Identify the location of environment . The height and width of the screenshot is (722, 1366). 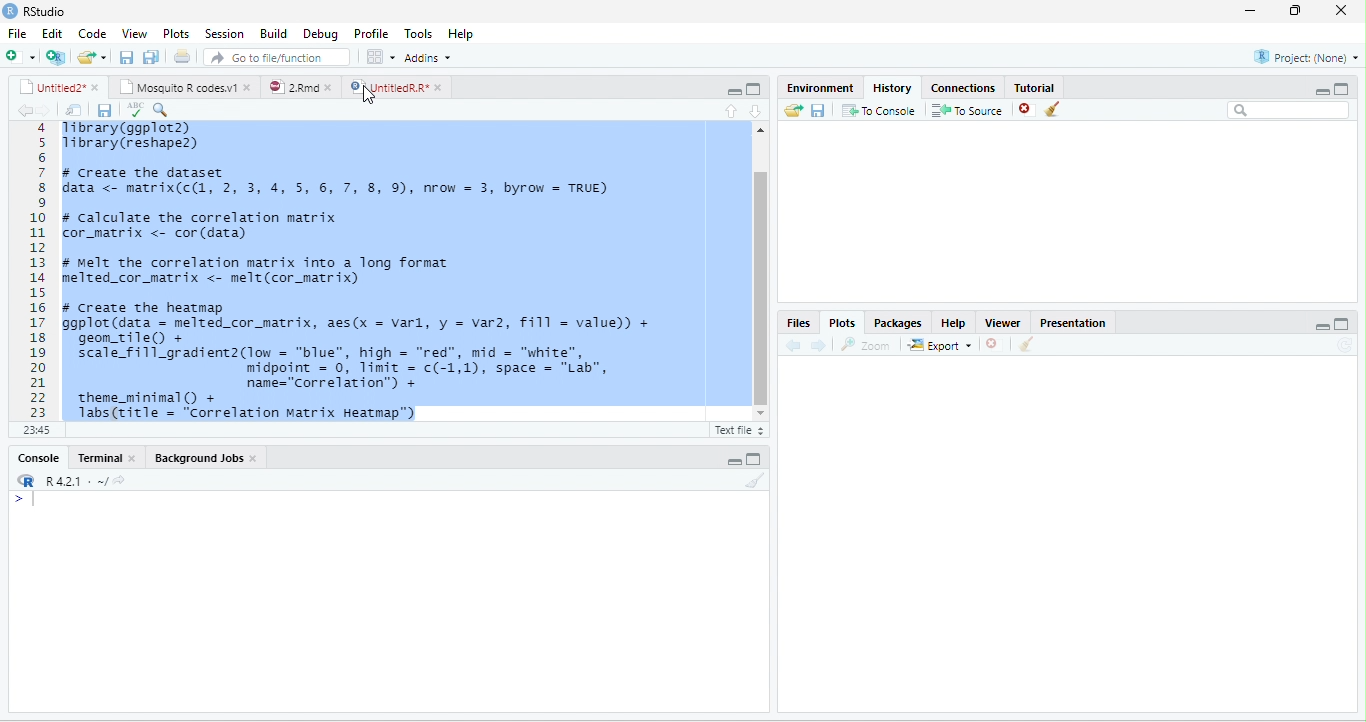
(812, 86).